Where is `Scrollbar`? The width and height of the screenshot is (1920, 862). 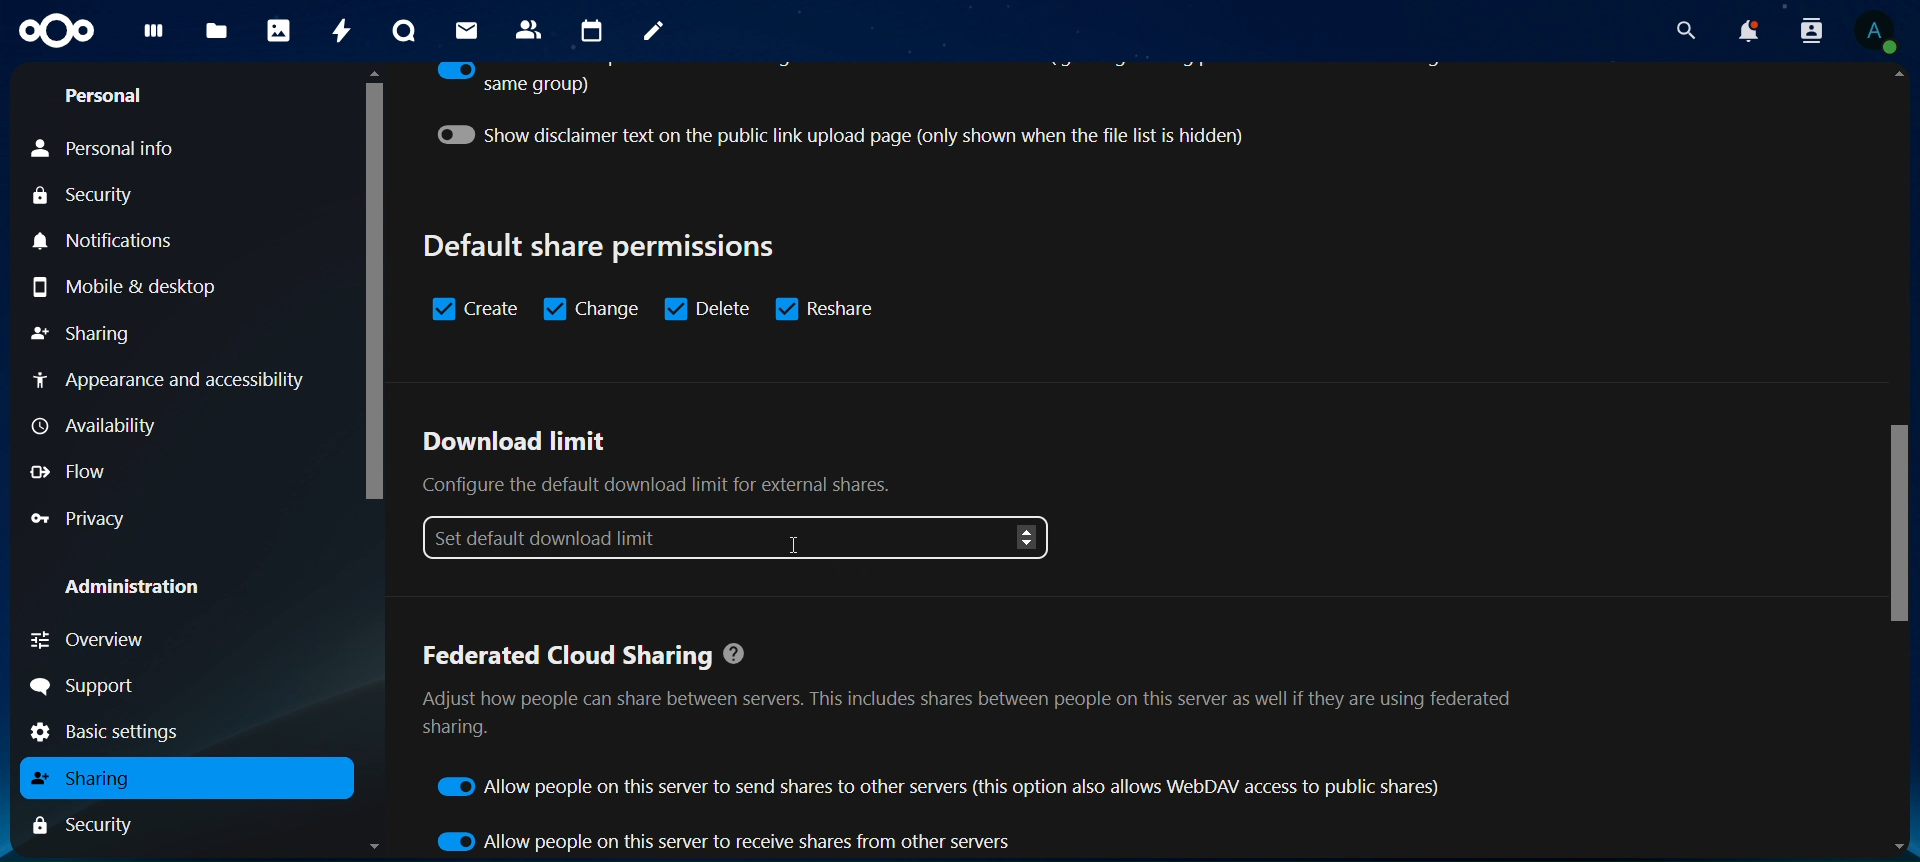 Scrollbar is located at coordinates (369, 463).